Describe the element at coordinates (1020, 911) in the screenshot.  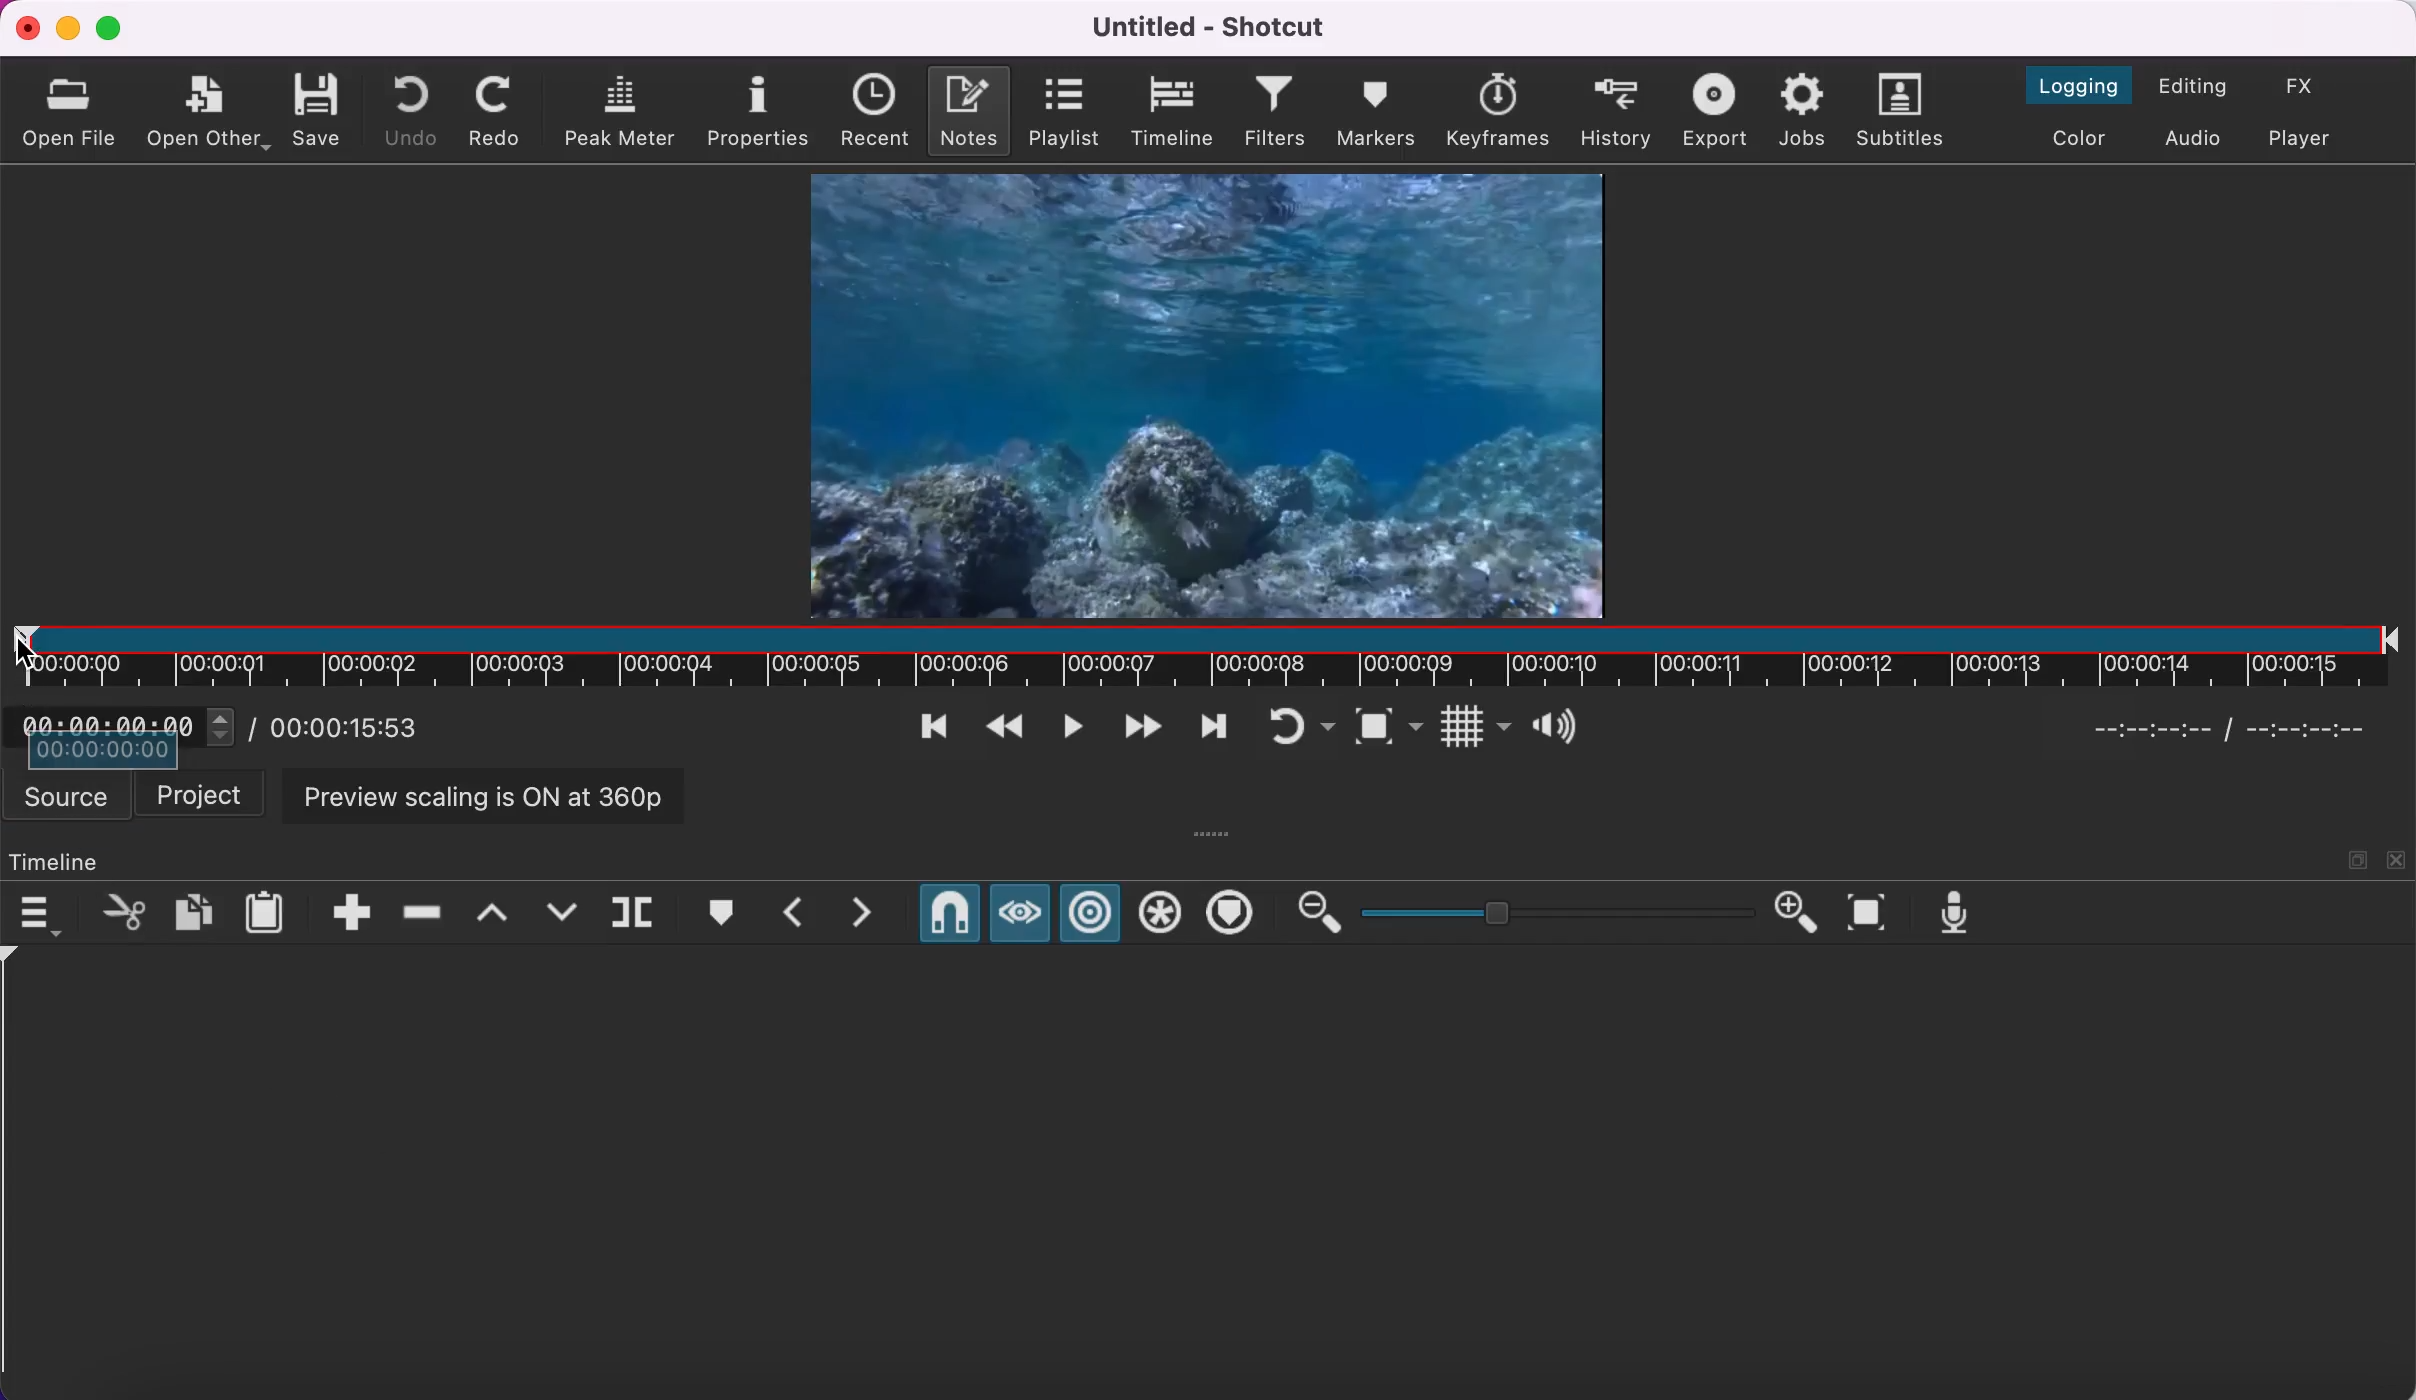
I see `scrub while dragging` at that location.